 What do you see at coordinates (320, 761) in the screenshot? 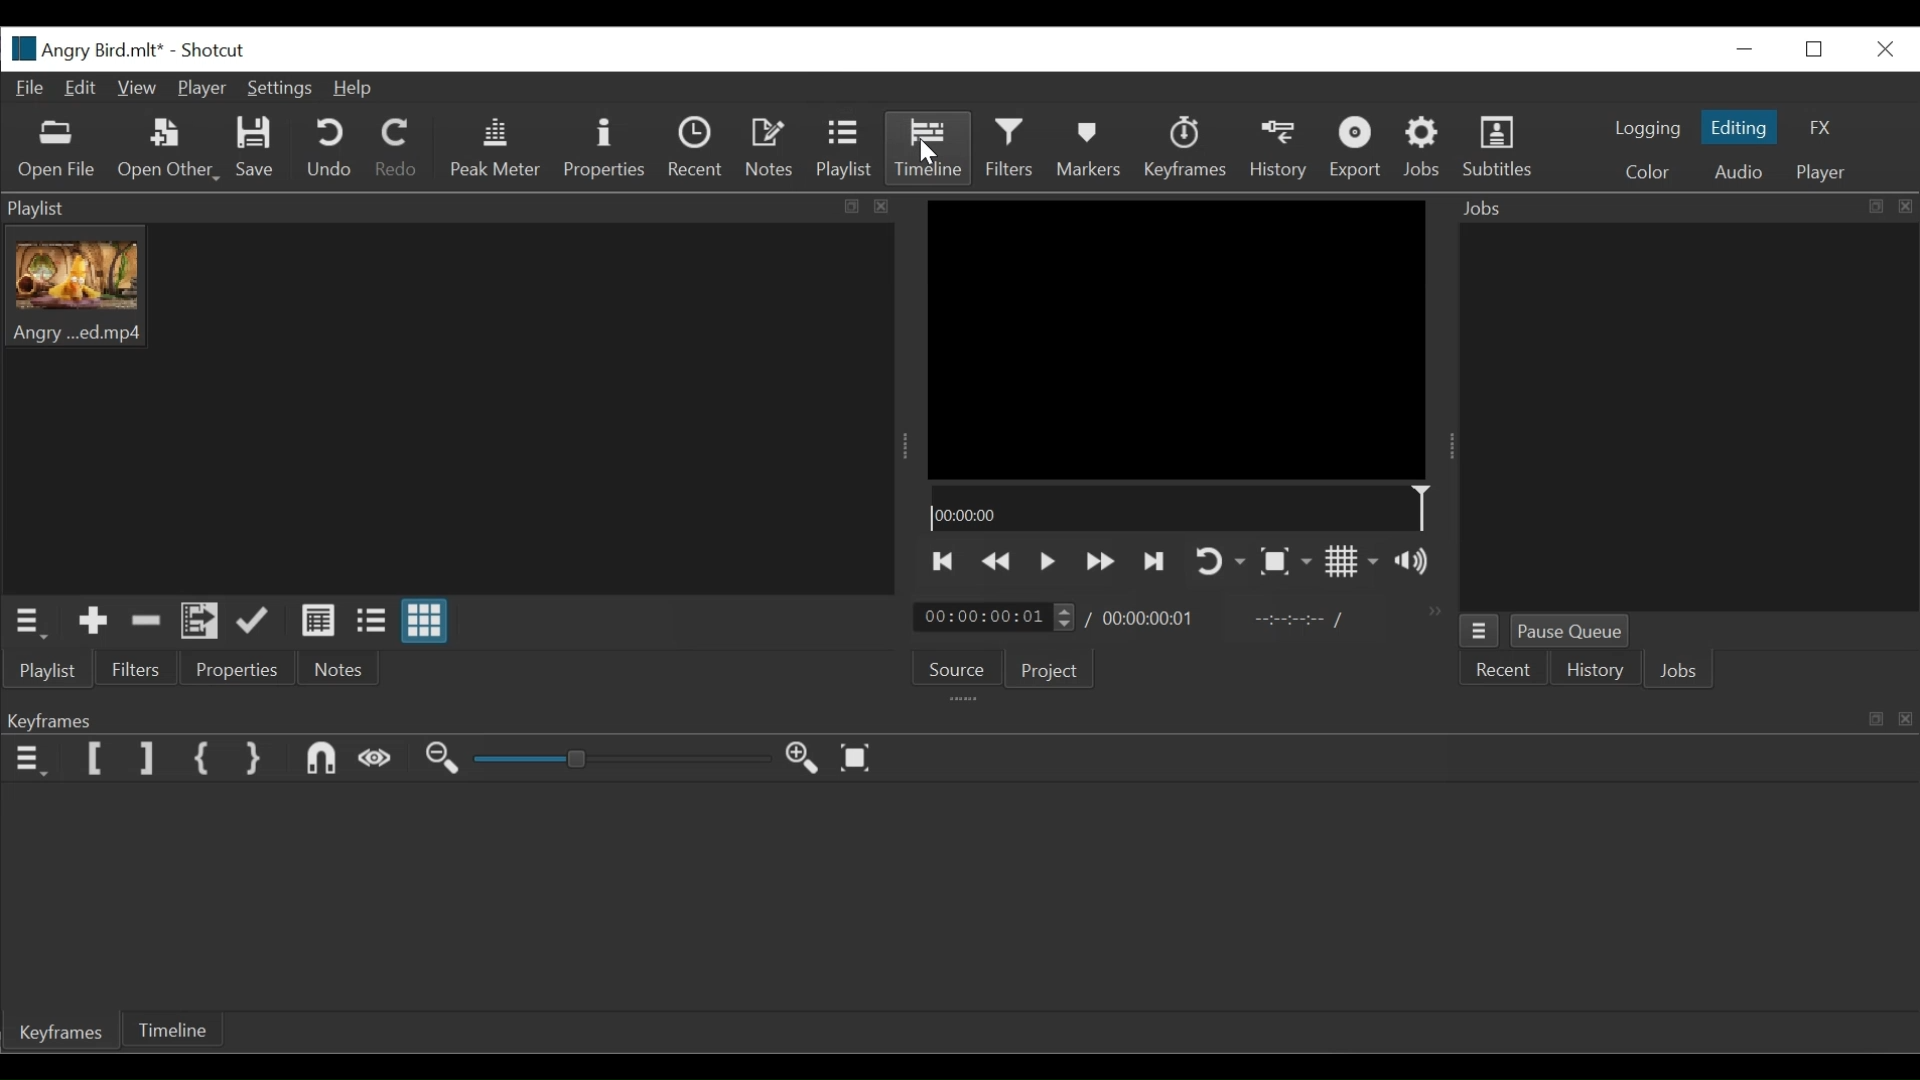
I see `Snap` at bounding box center [320, 761].